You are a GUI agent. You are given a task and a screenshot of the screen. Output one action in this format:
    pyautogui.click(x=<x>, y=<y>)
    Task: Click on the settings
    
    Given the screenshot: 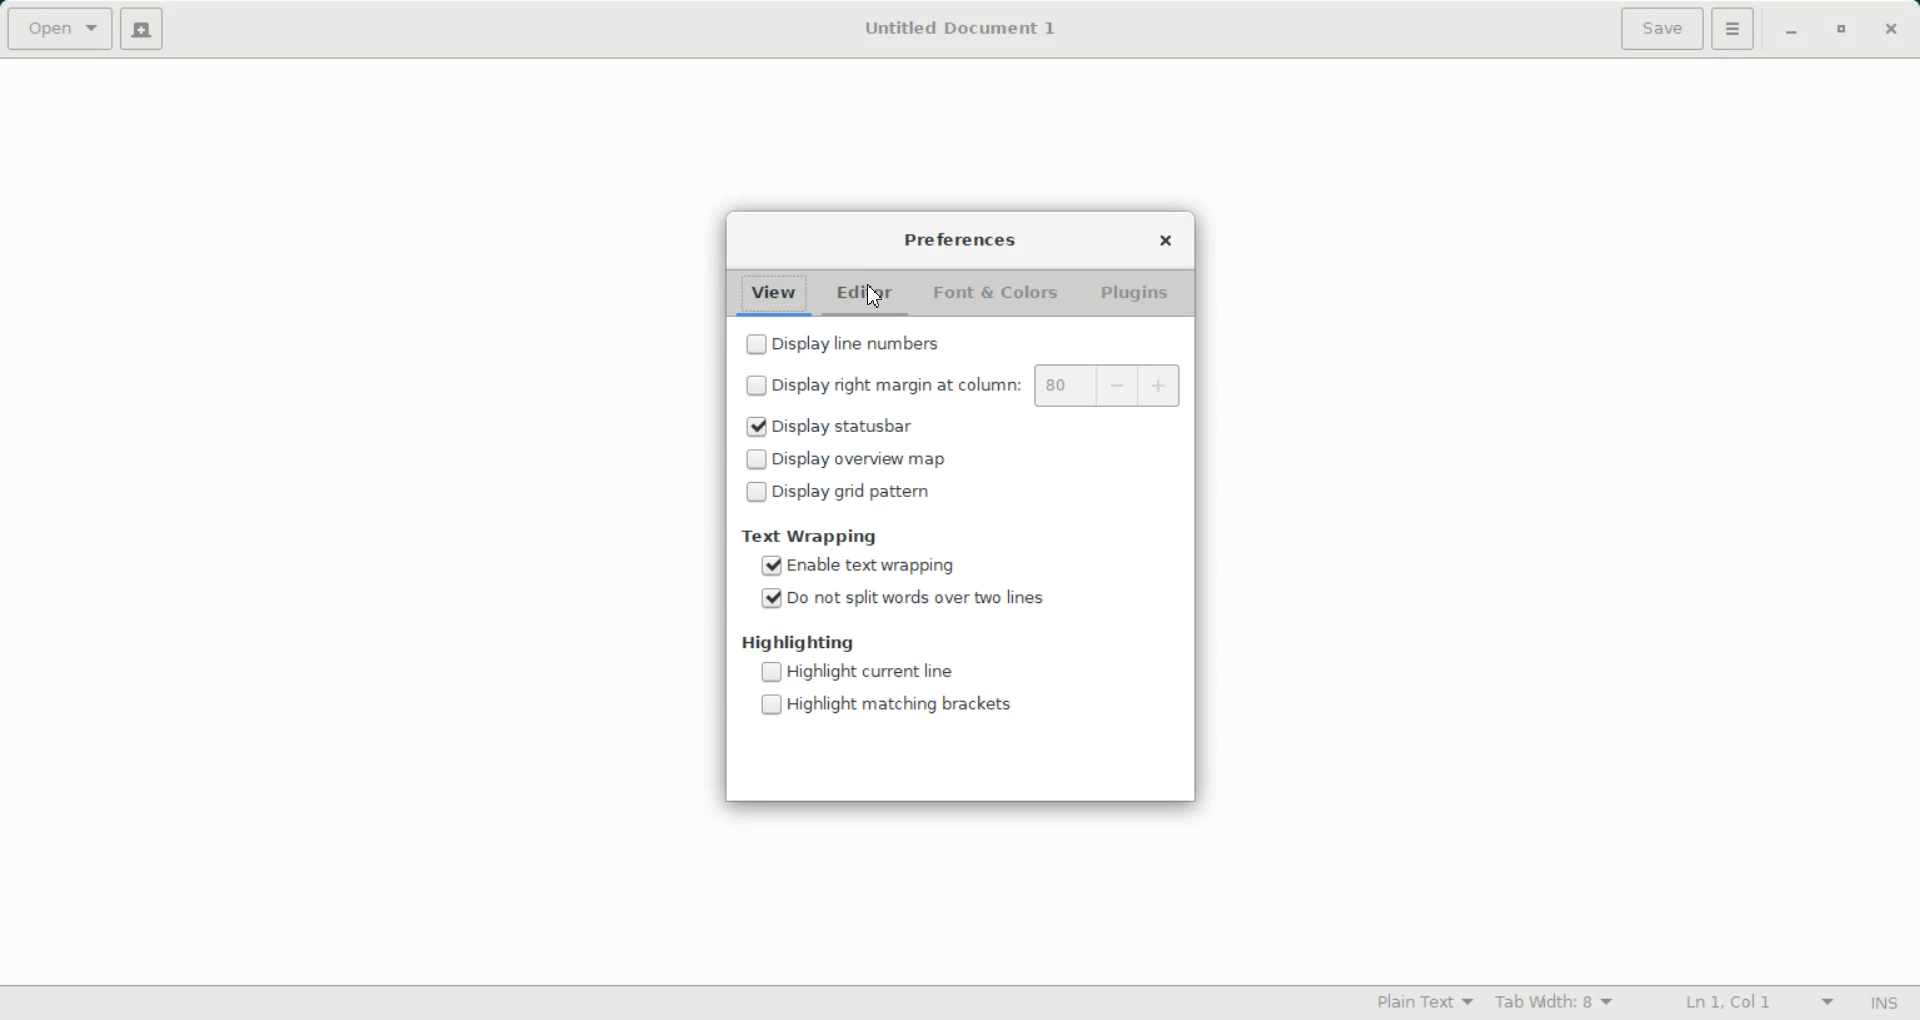 What is the action you would take?
    pyautogui.click(x=1732, y=30)
    